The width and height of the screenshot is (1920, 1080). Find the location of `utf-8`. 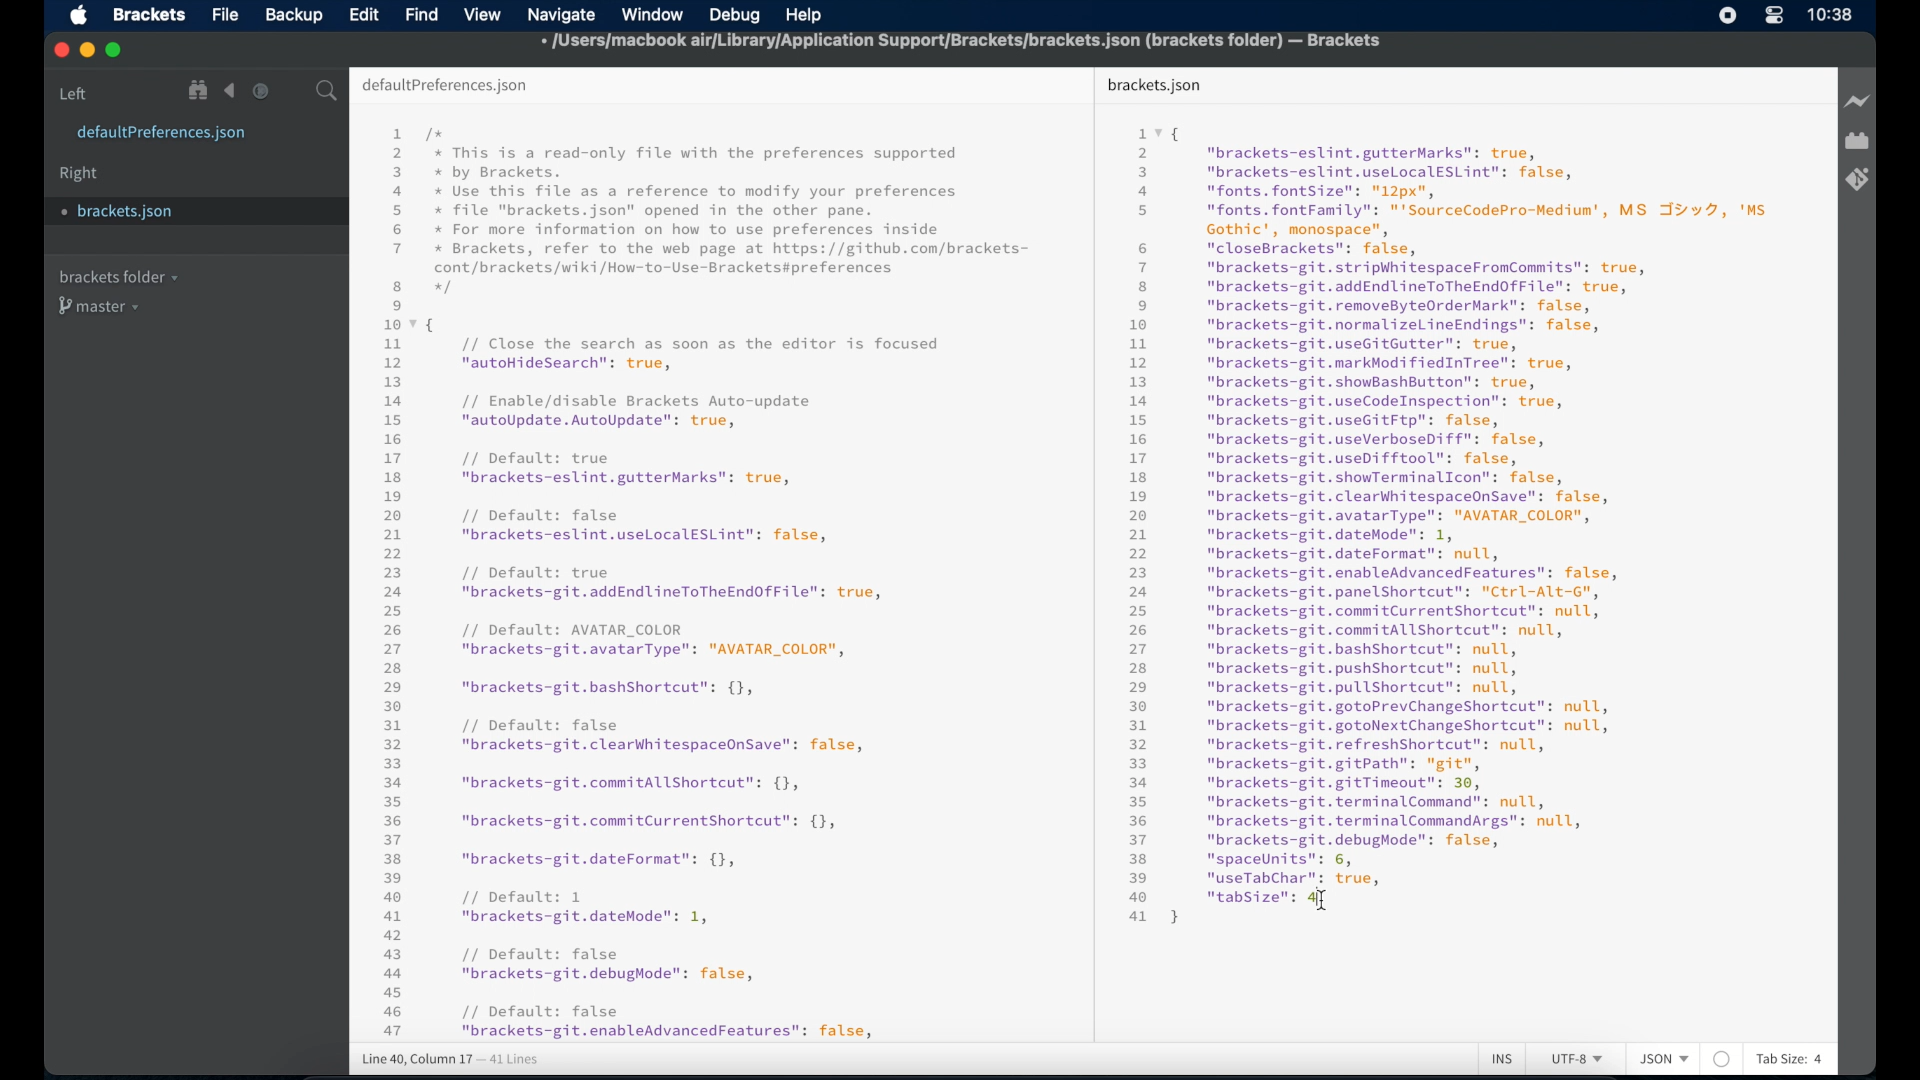

utf-8 is located at coordinates (1578, 1059).